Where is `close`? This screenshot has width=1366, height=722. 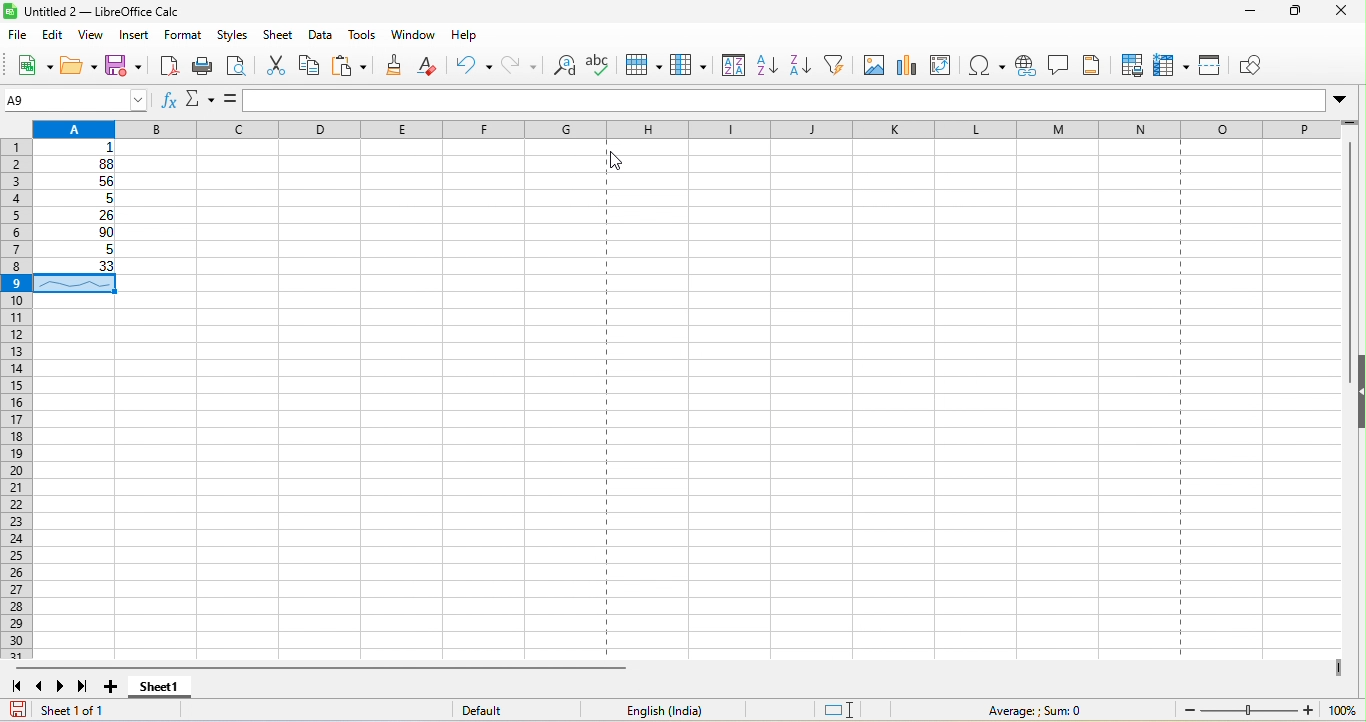 close is located at coordinates (1342, 13).